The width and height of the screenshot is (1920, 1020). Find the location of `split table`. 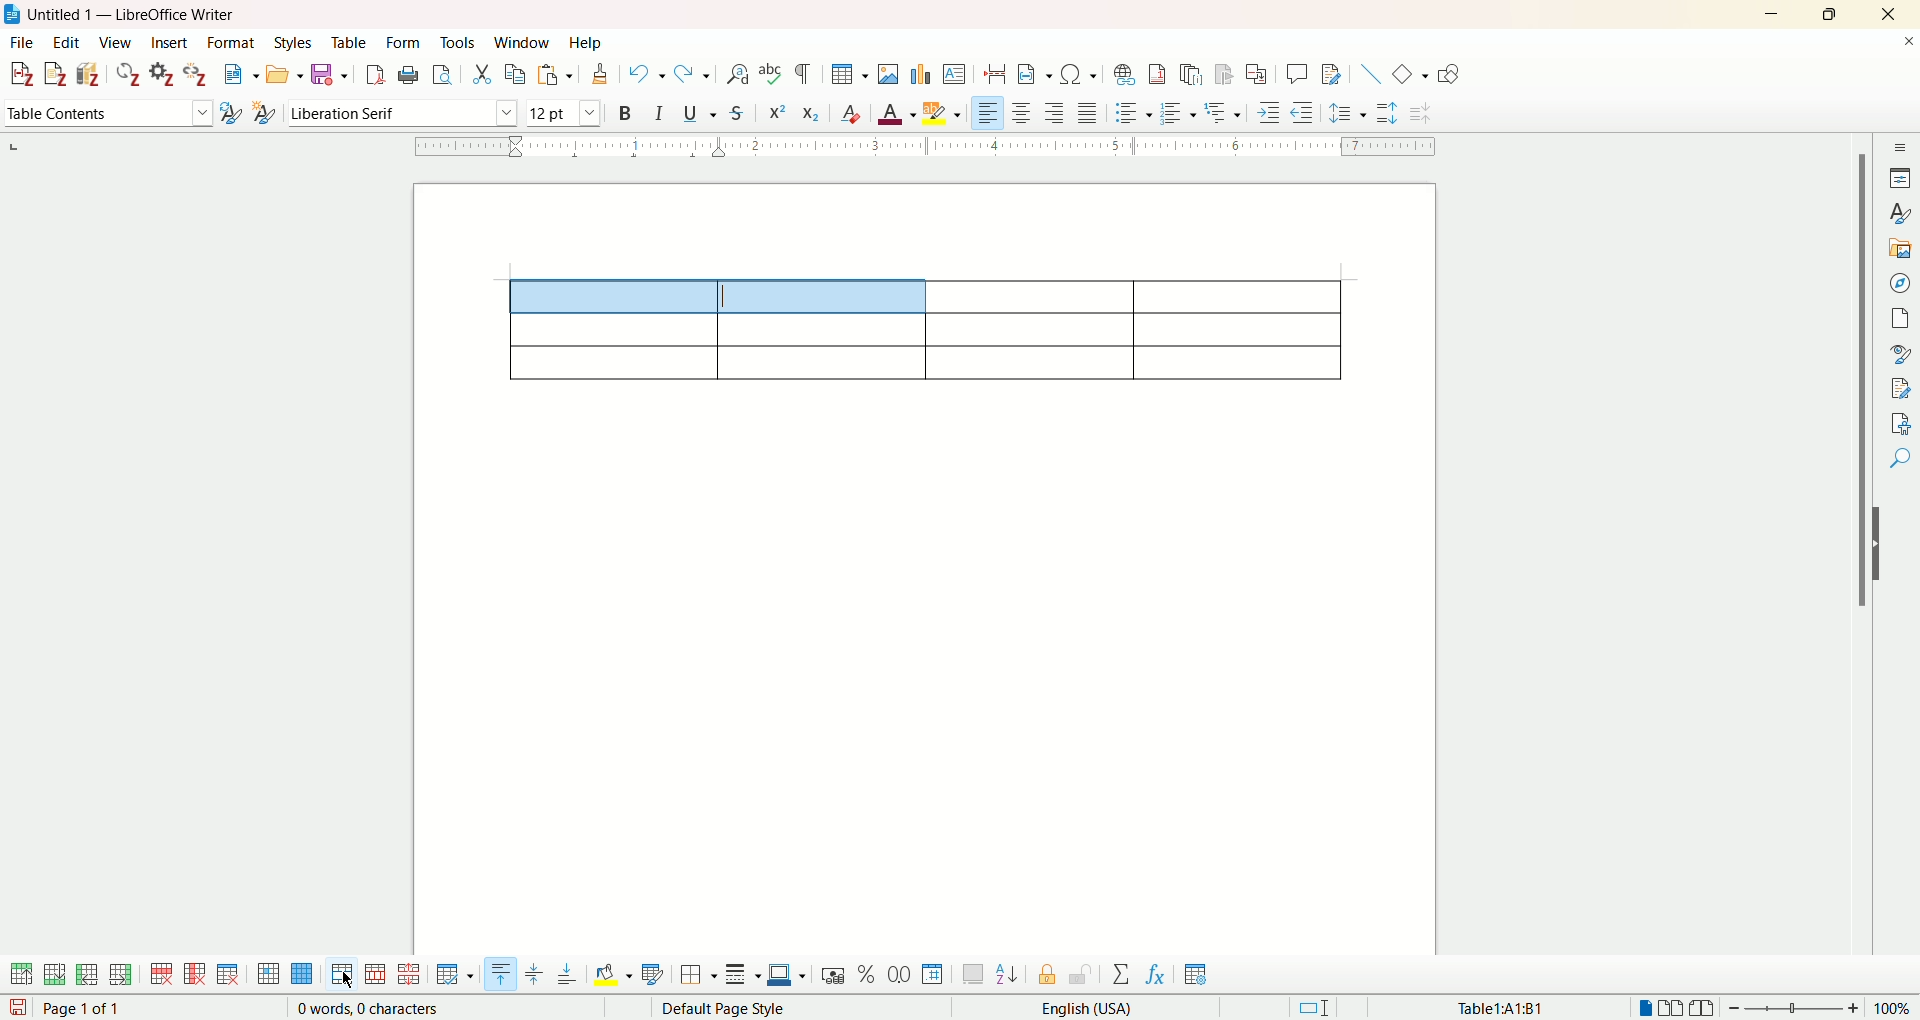

split table is located at coordinates (409, 975).